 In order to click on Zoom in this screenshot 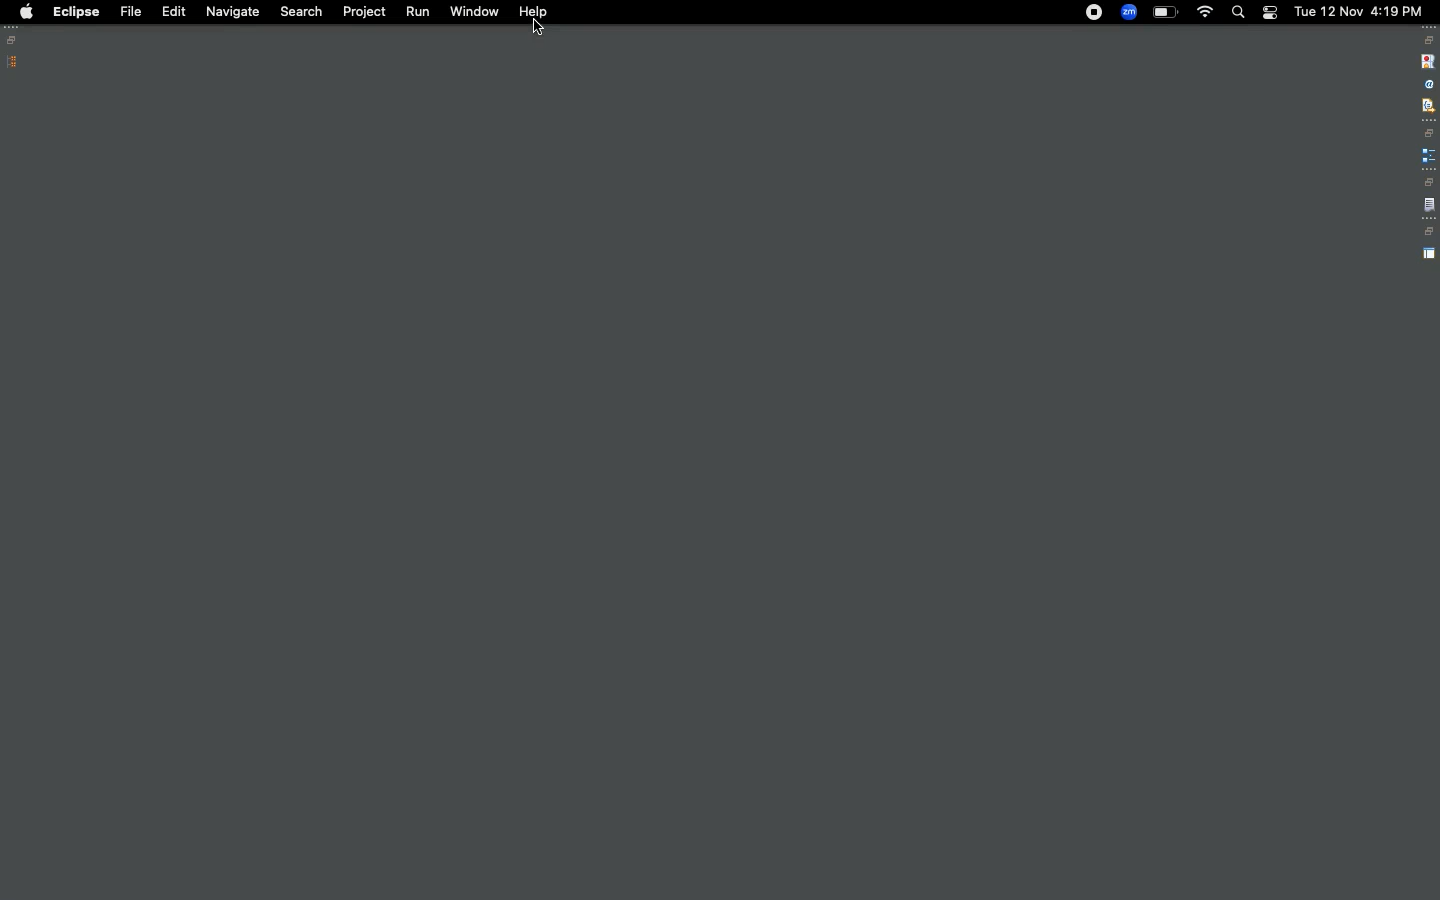, I will do `click(1128, 12)`.